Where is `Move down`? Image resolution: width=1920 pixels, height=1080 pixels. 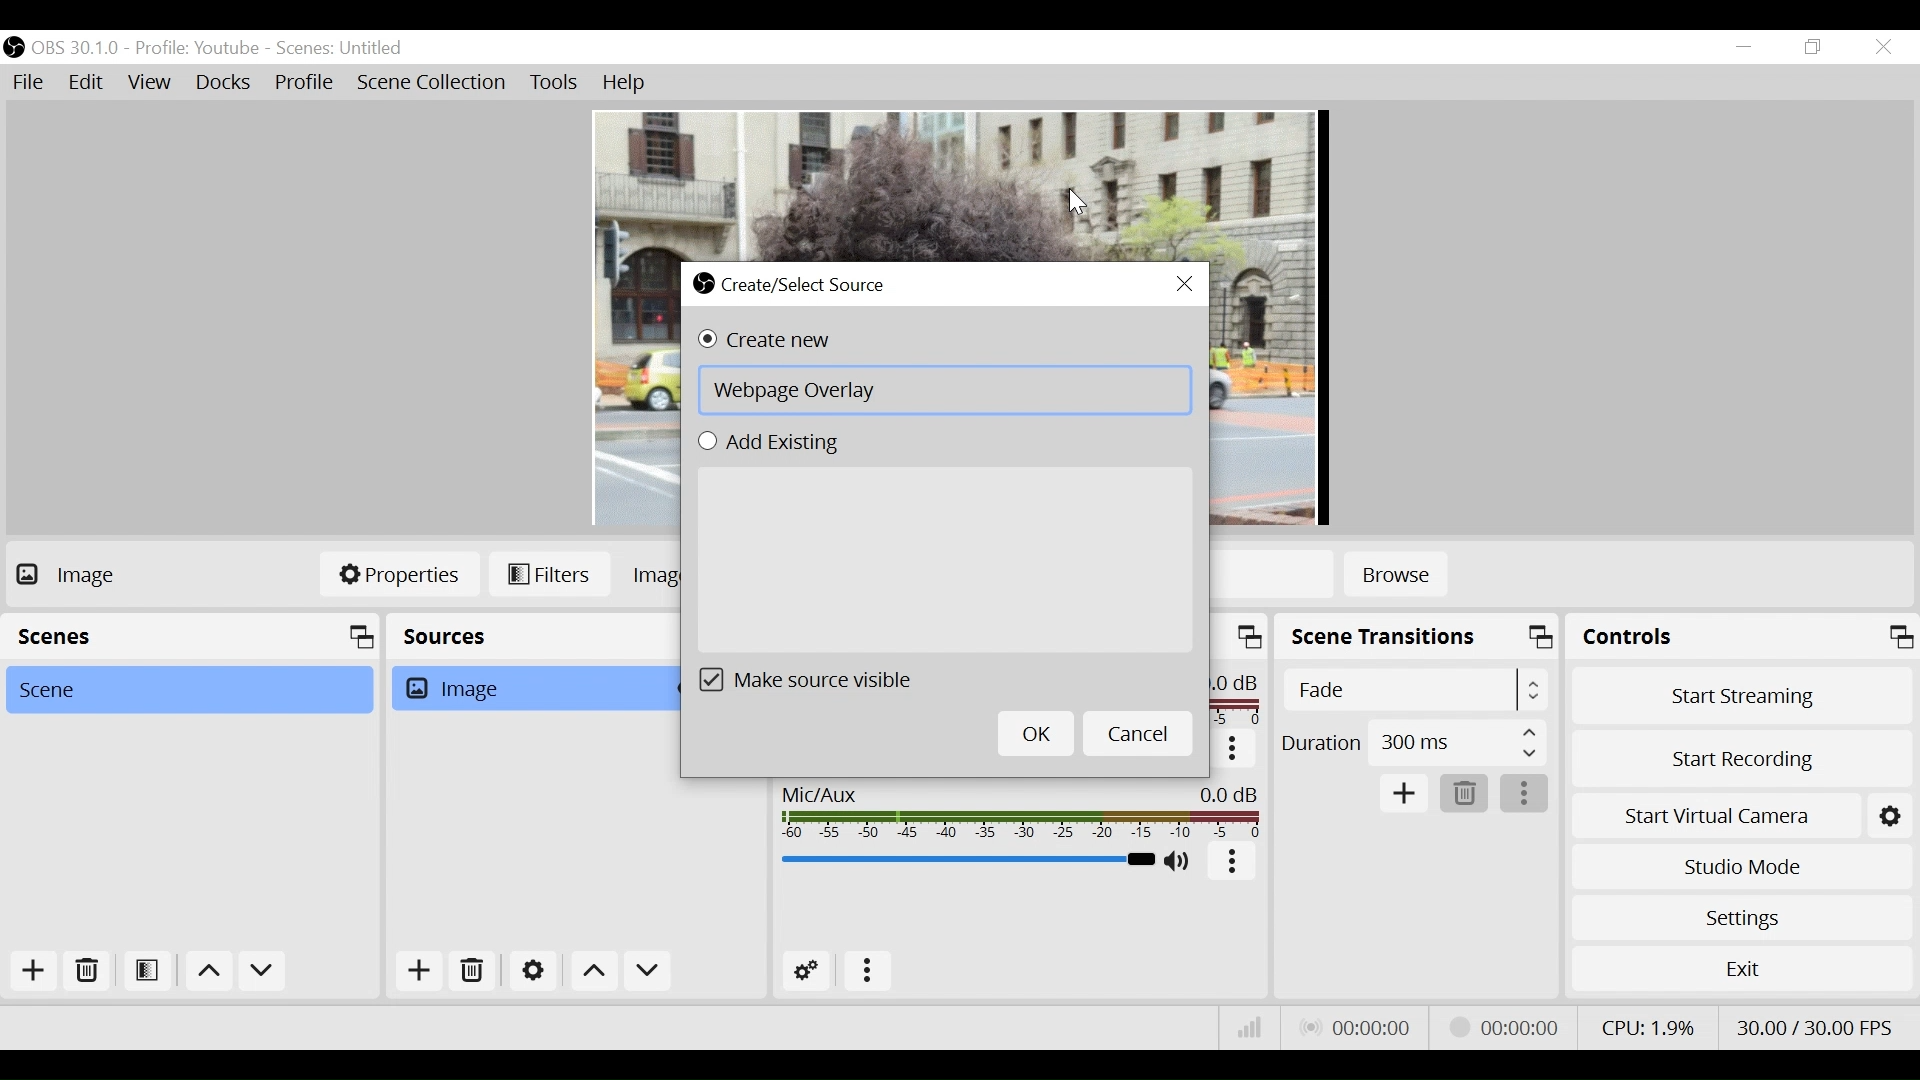
Move down is located at coordinates (647, 971).